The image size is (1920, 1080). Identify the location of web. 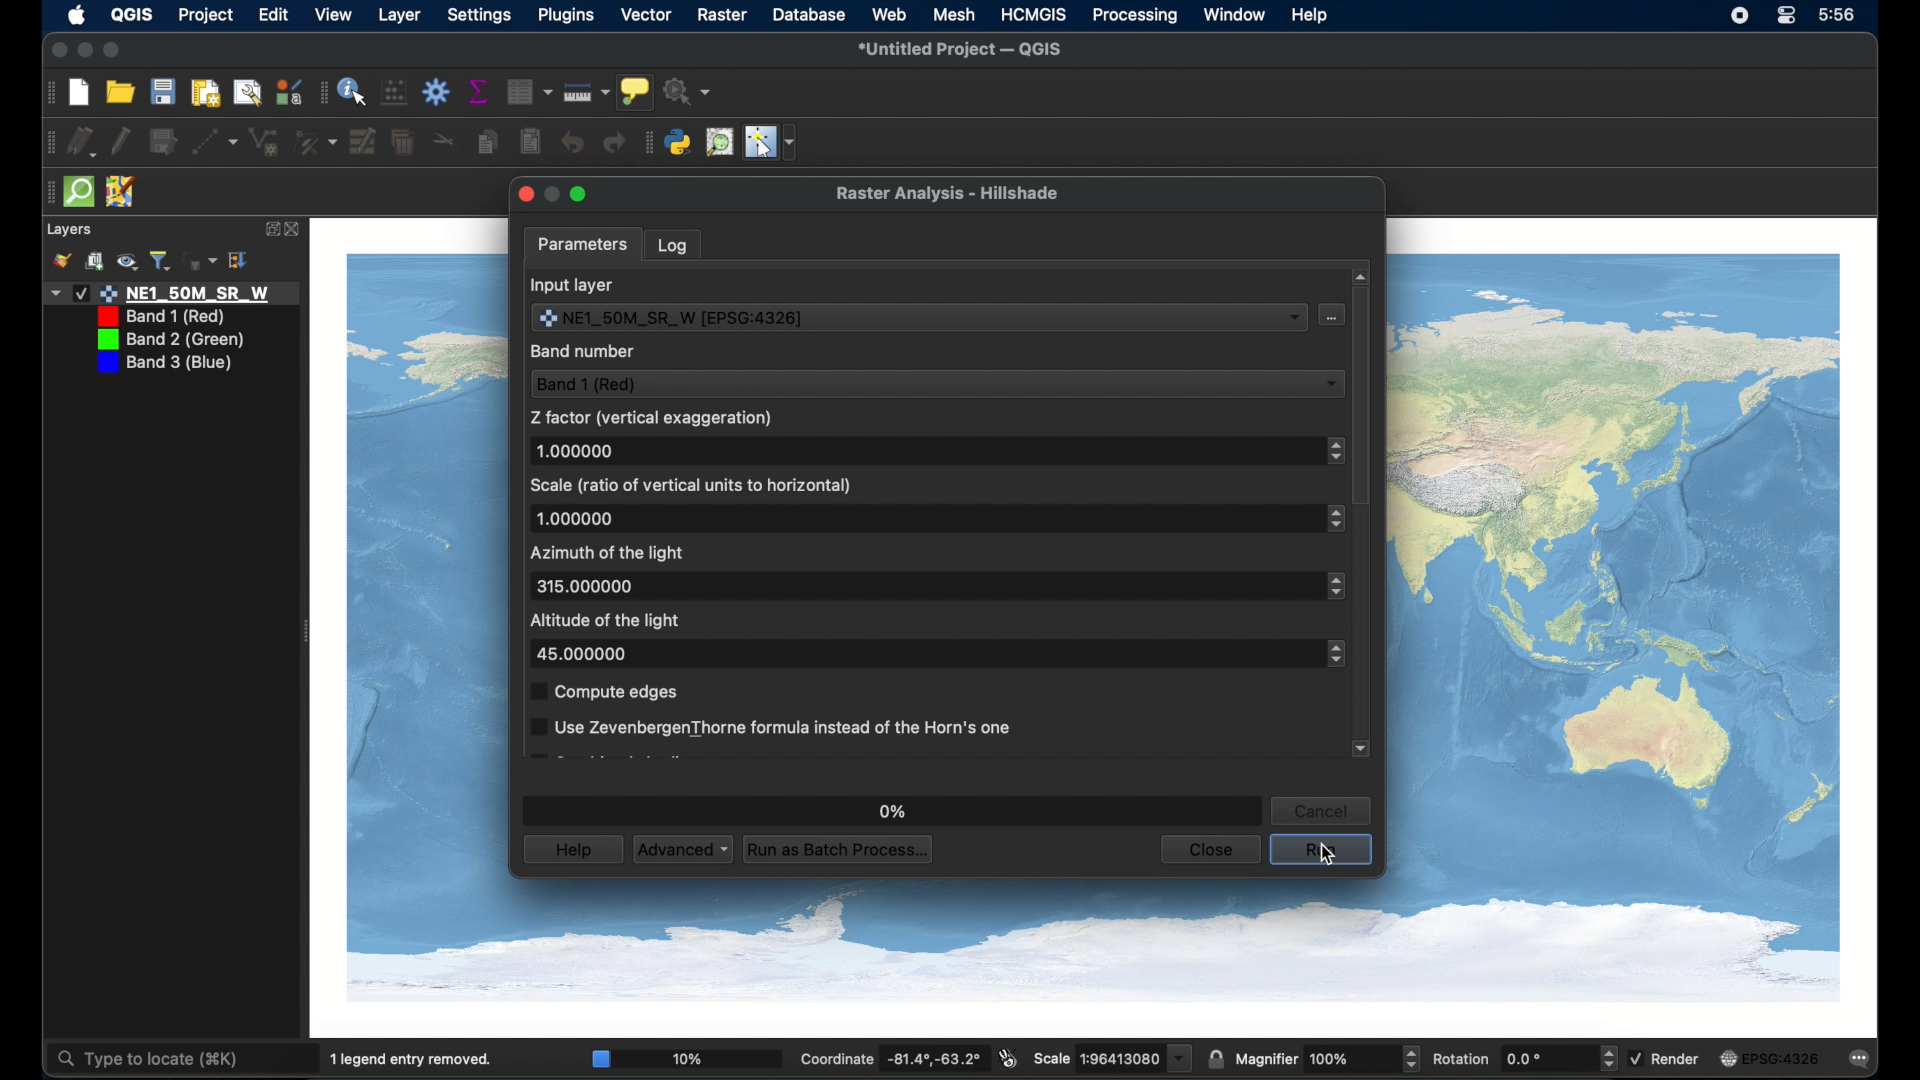
(890, 15).